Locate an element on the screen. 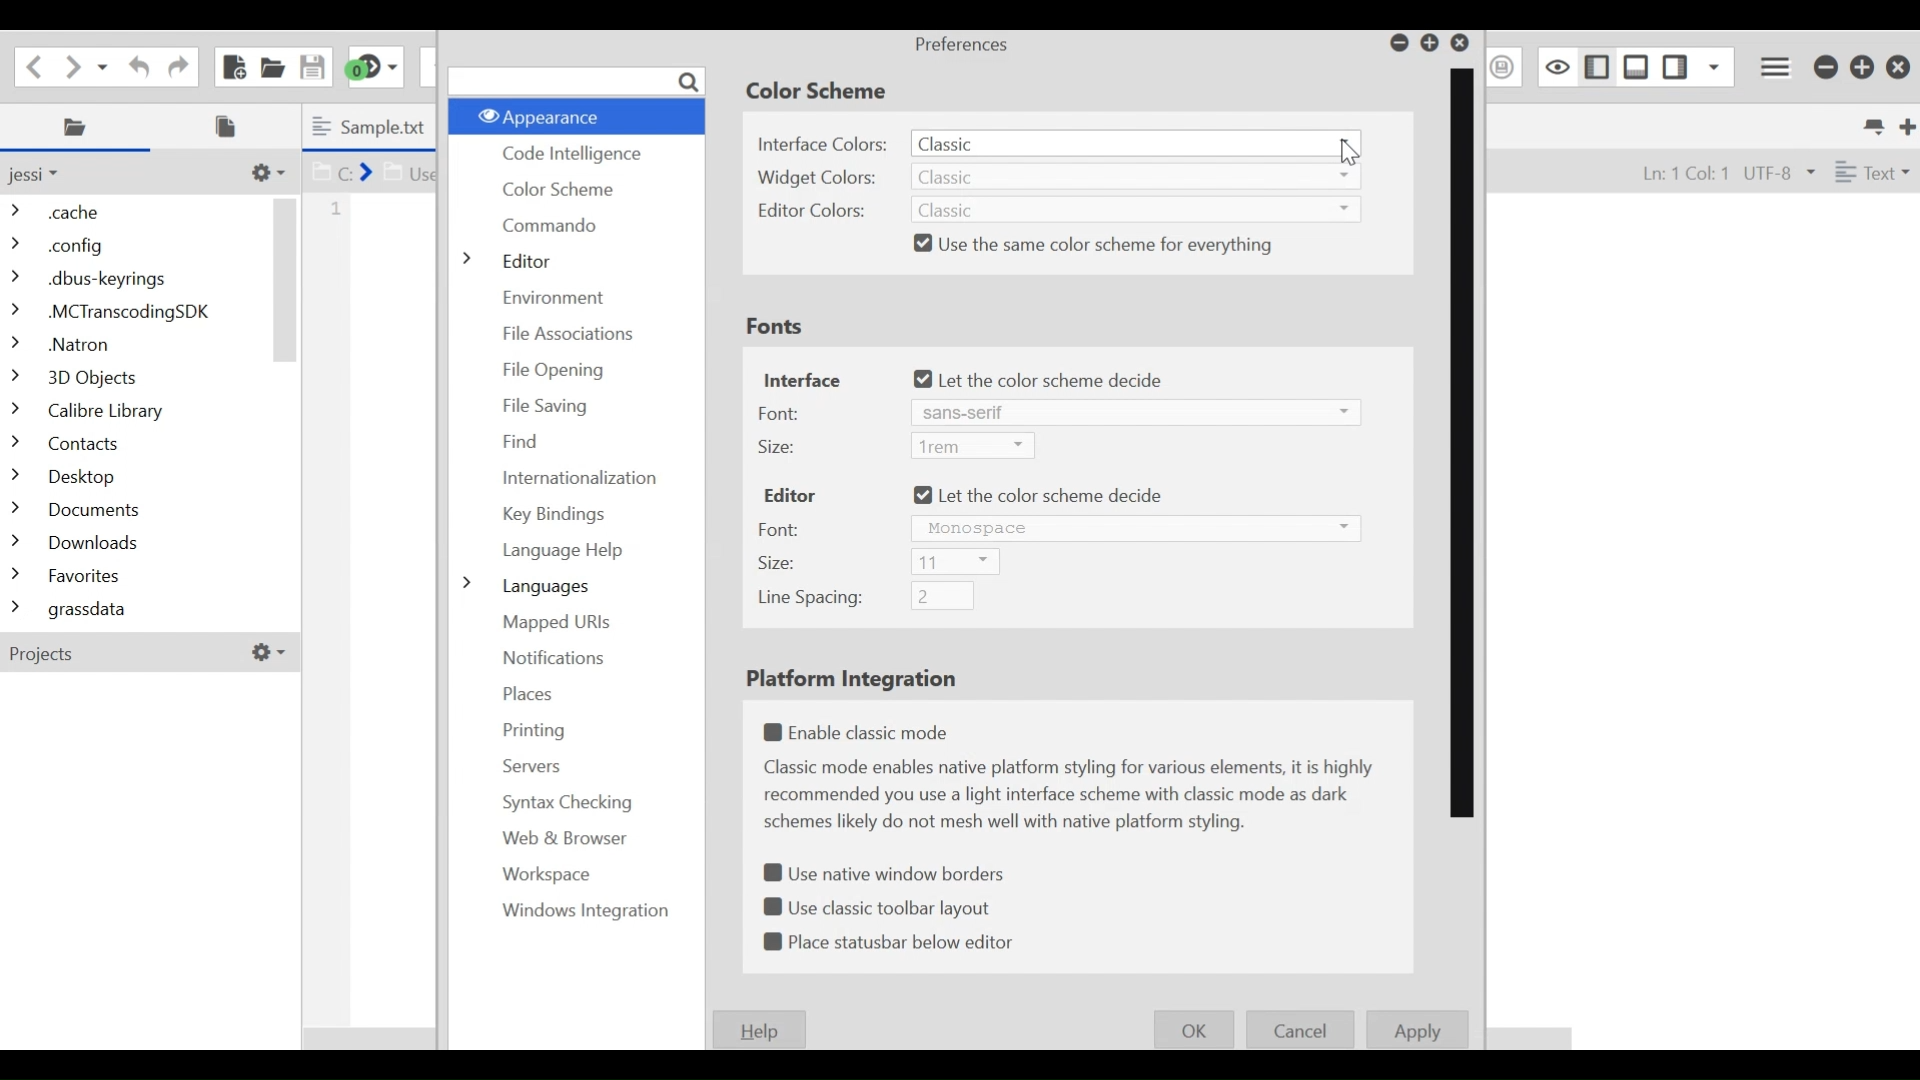 The width and height of the screenshot is (1920, 1080). Minimize is located at coordinates (1397, 43).